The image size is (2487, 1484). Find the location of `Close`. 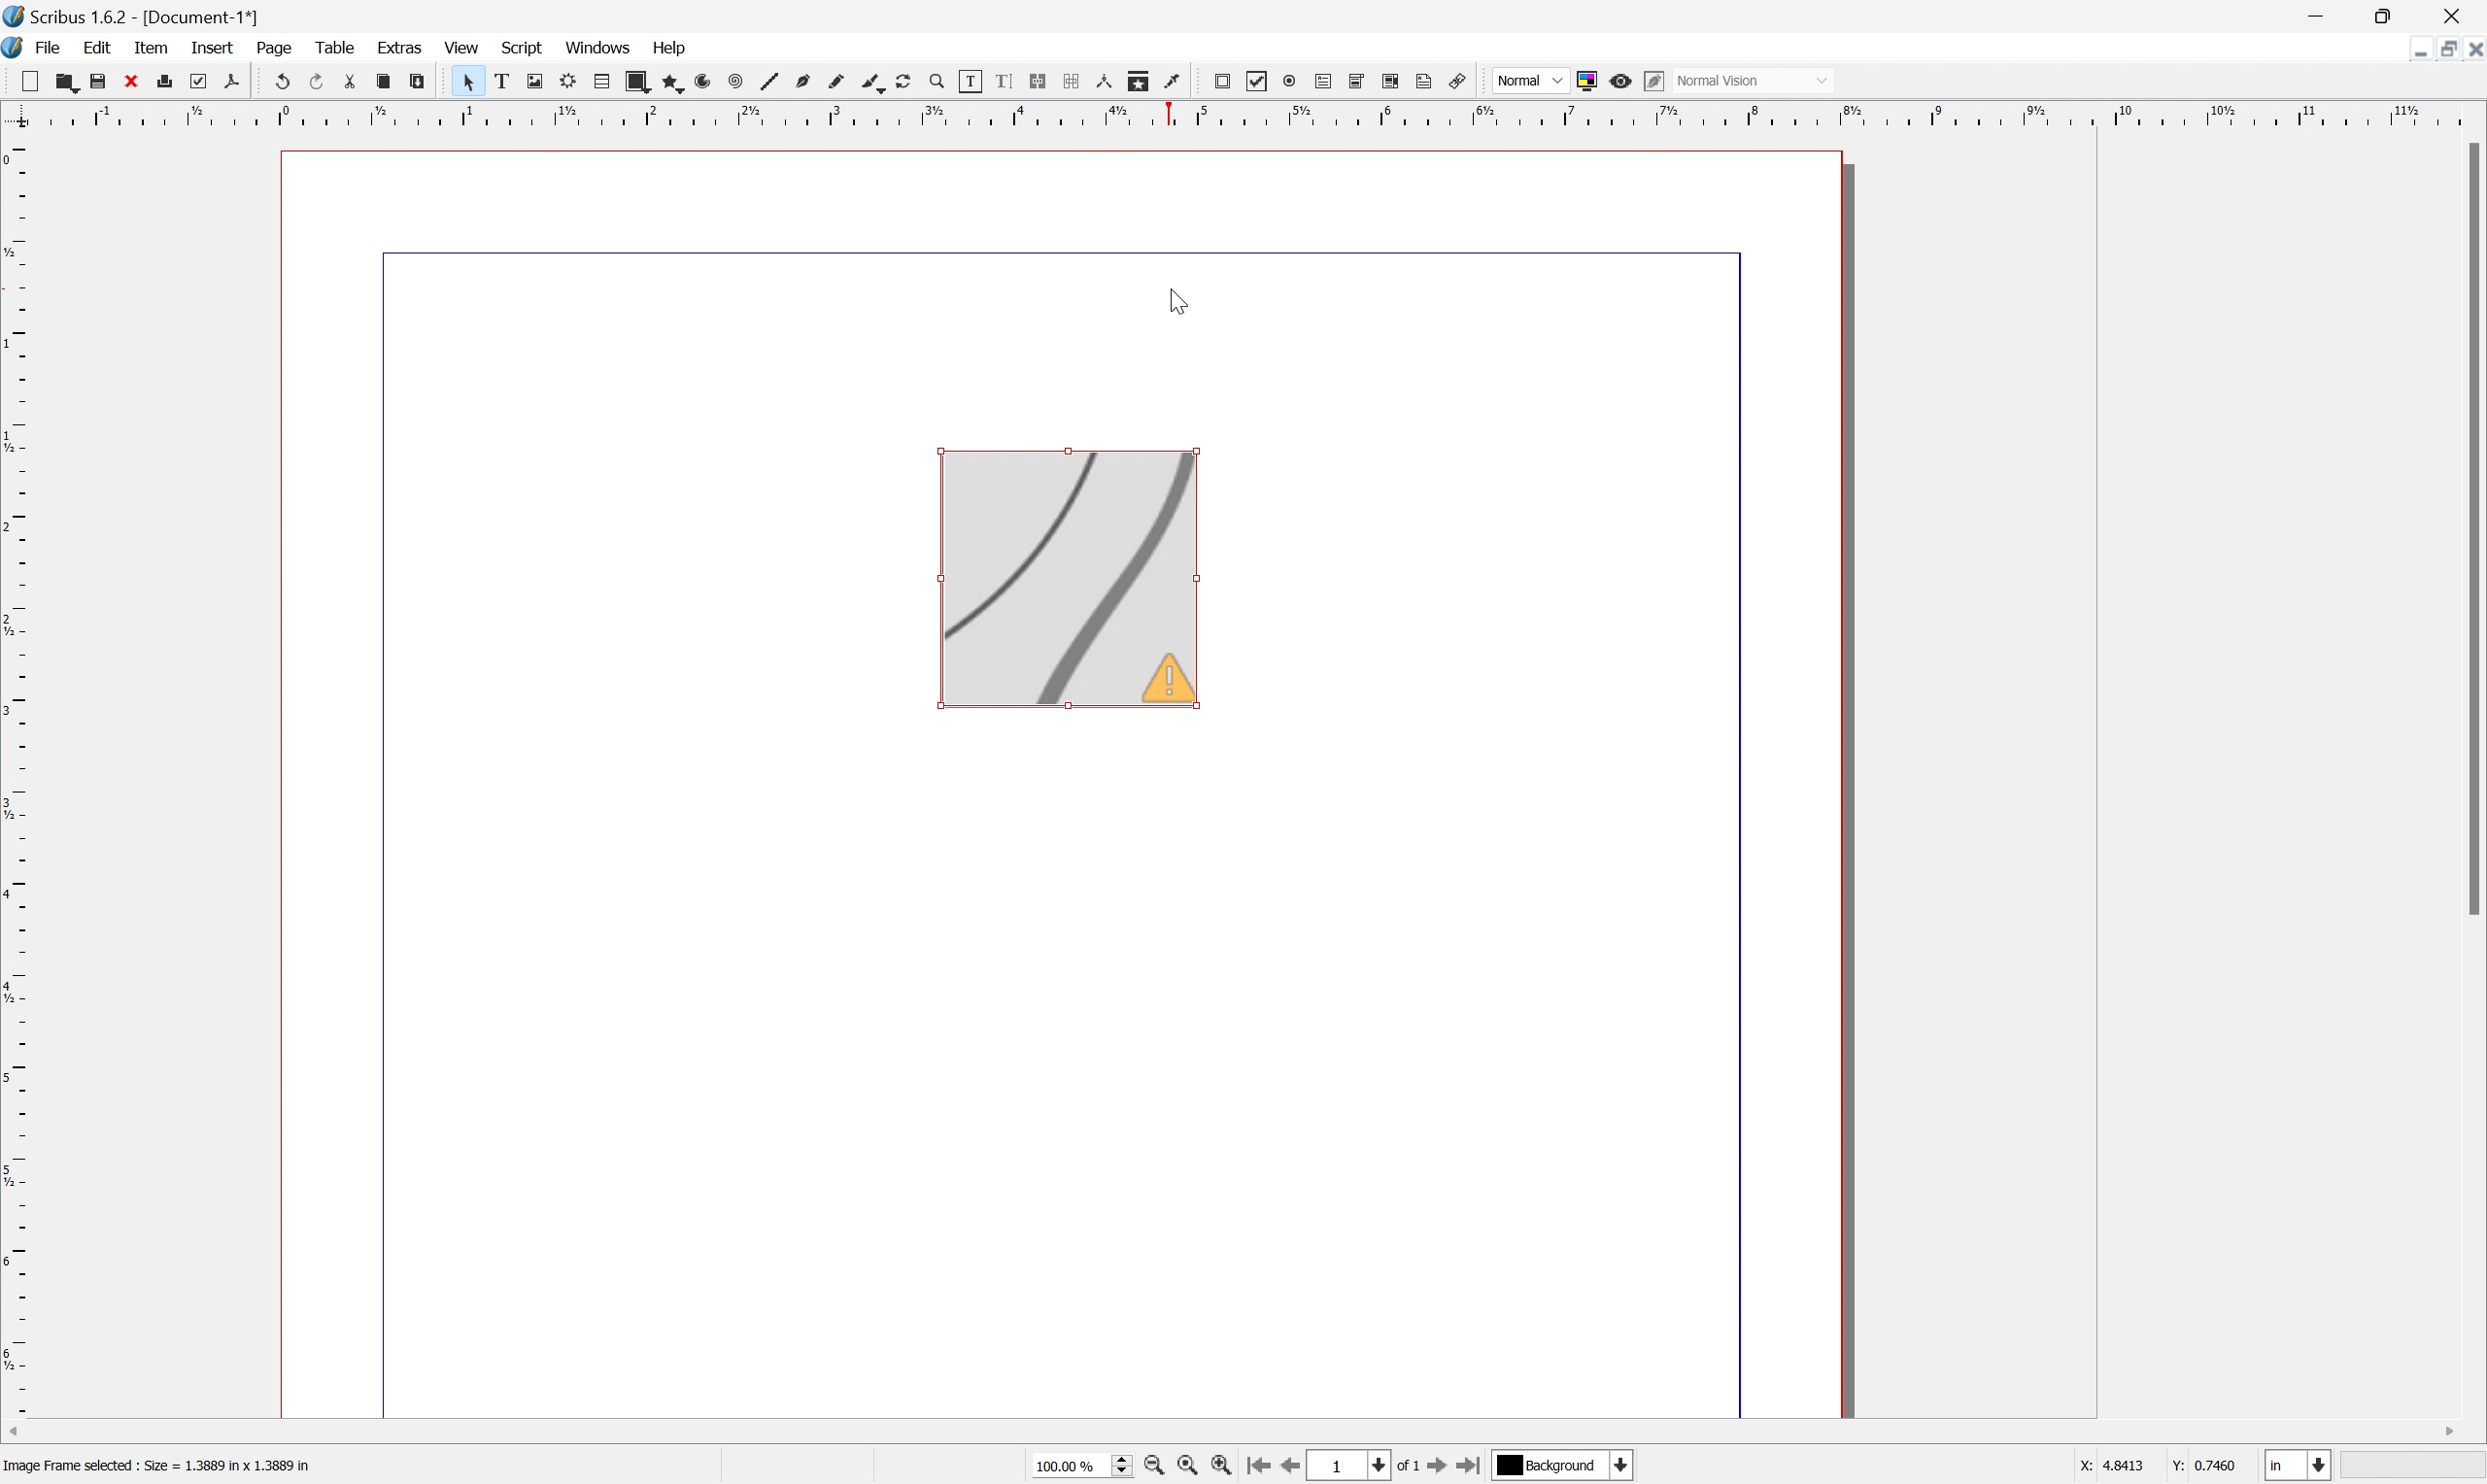

Close is located at coordinates (135, 82).